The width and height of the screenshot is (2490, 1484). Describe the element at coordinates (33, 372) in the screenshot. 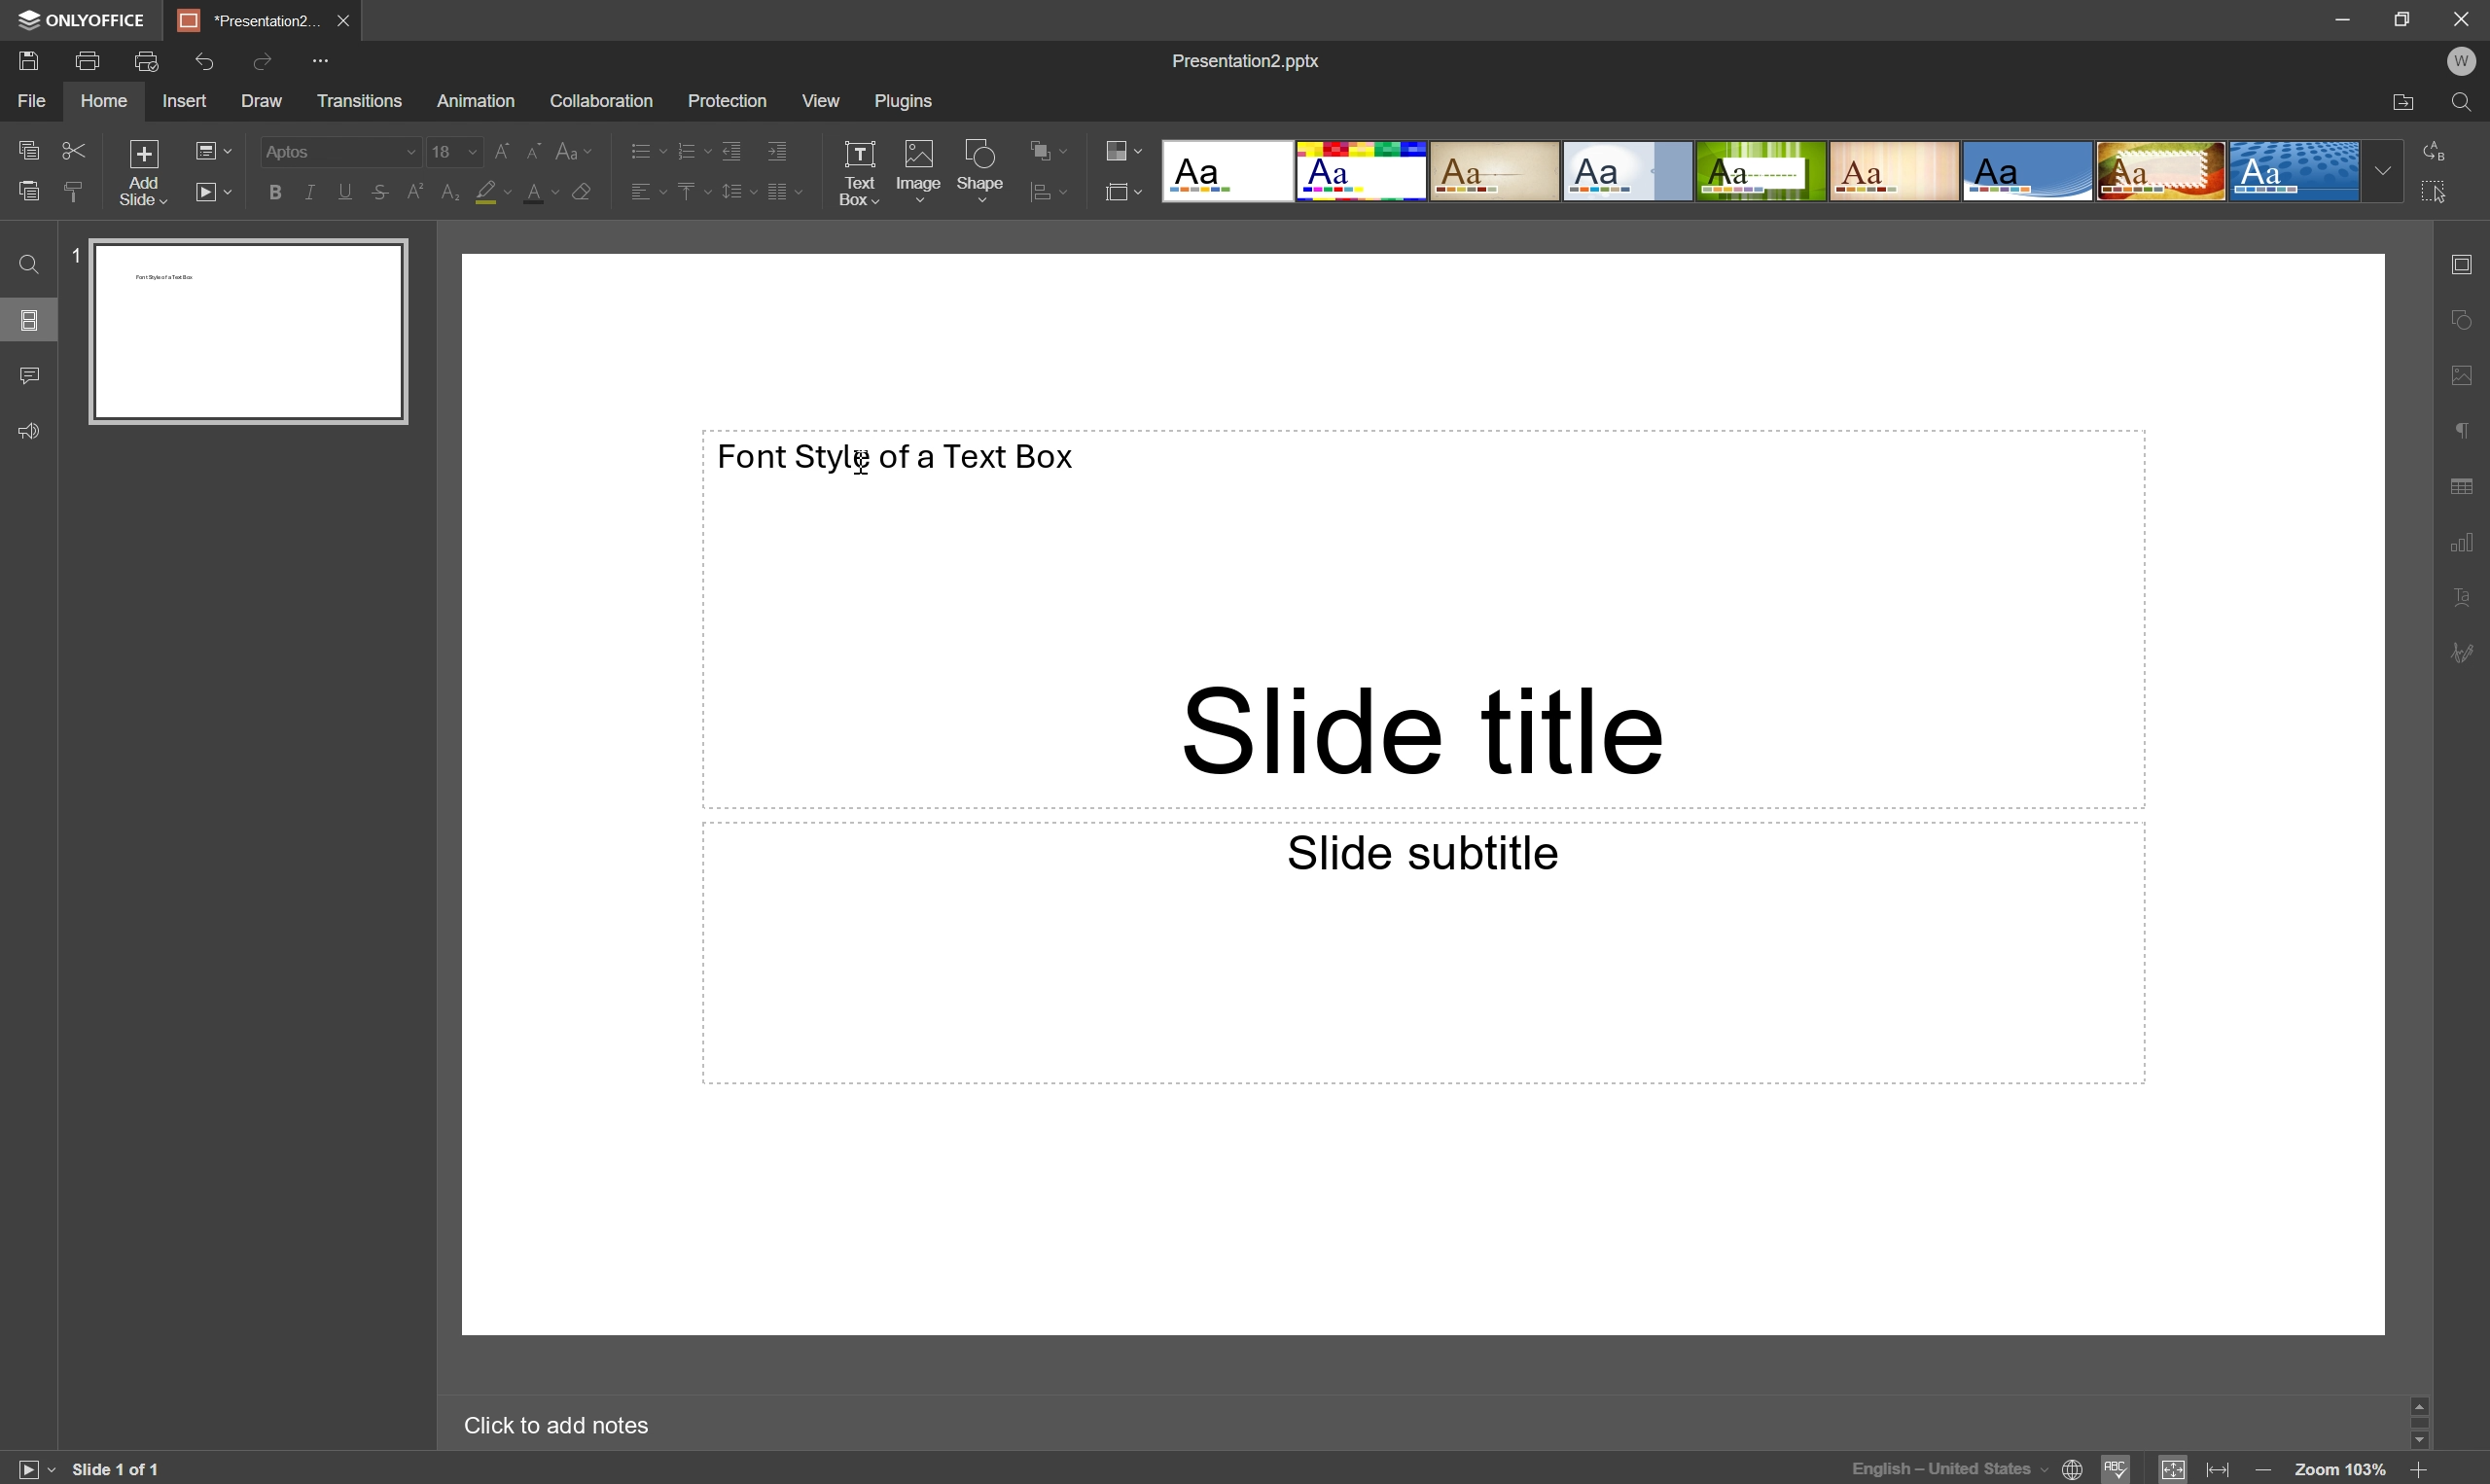

I see `Comments` at that location.